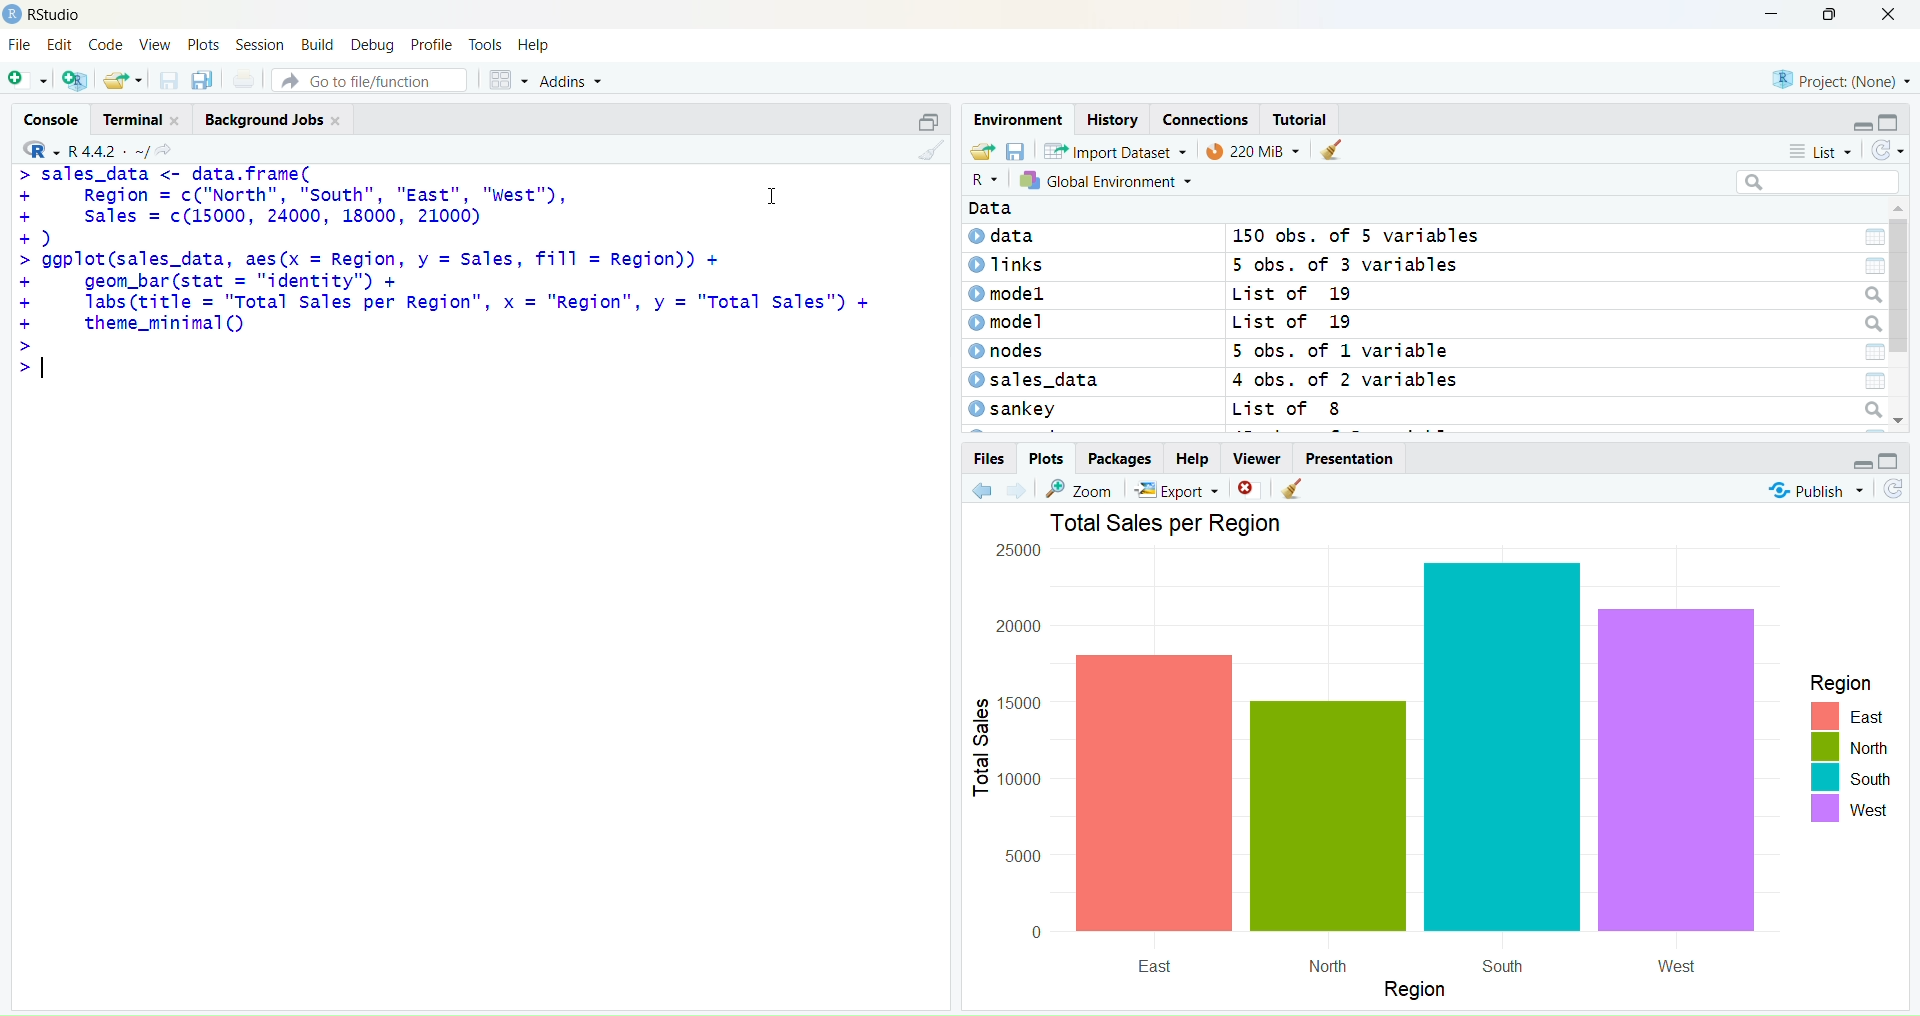  I want to click on clear, so click(1295, 487).